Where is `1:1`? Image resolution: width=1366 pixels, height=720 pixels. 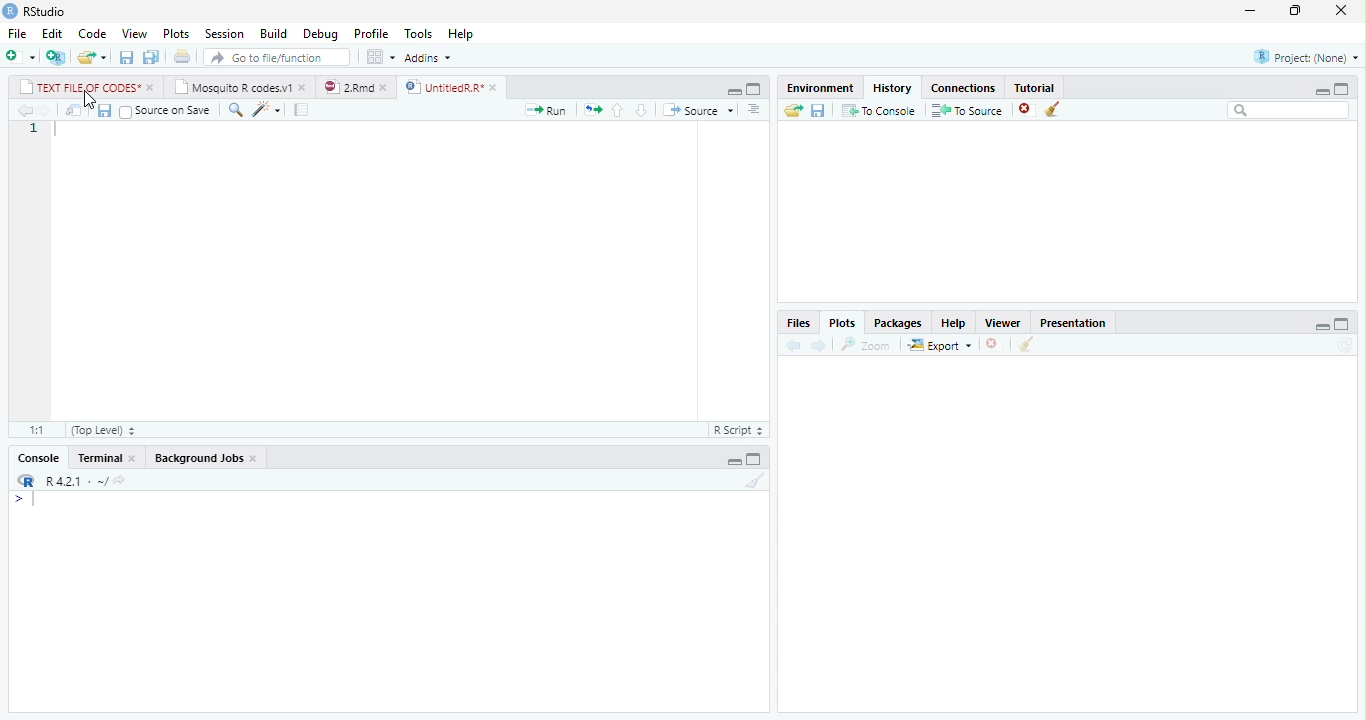 1:1 is located at coordinates (36, 430).